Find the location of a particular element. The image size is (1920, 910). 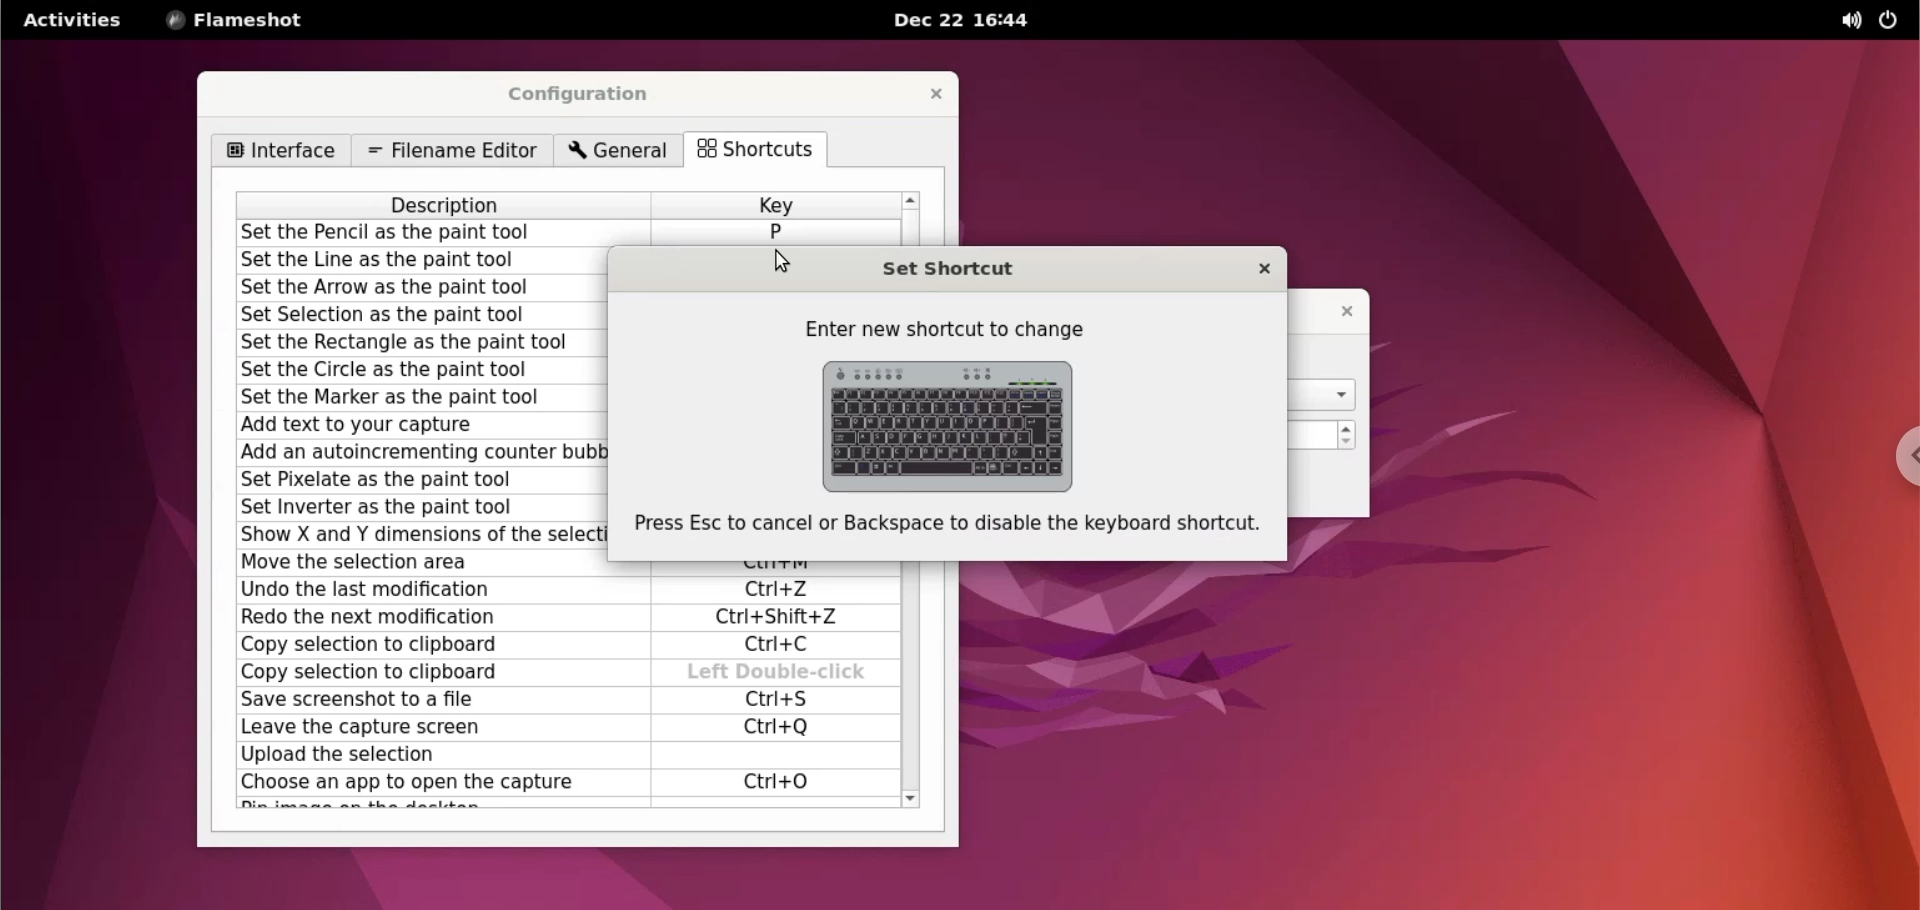

add an autoincrementing counter bubble  is located at coordinates (421, 454).